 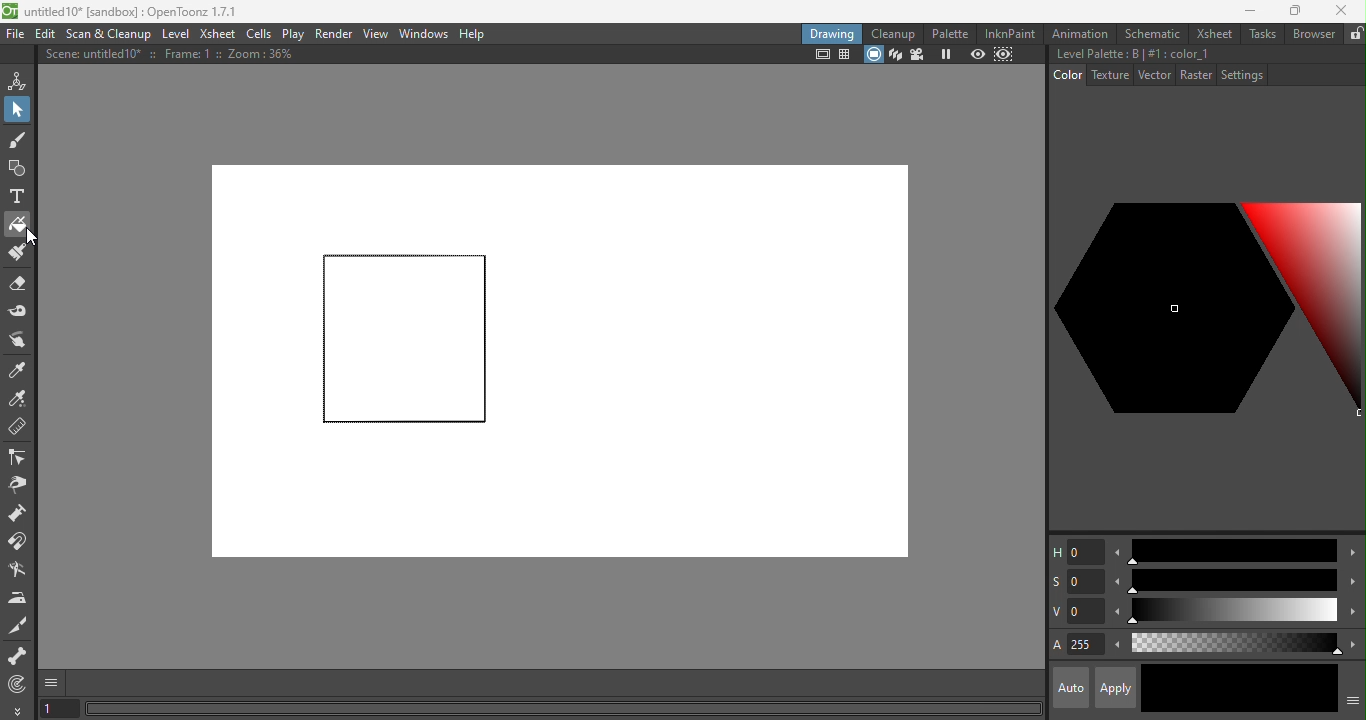 What do you see at coordinates (1313, 33) in the screenshot?
I see `Browser` at bounding box center [1313, 33].